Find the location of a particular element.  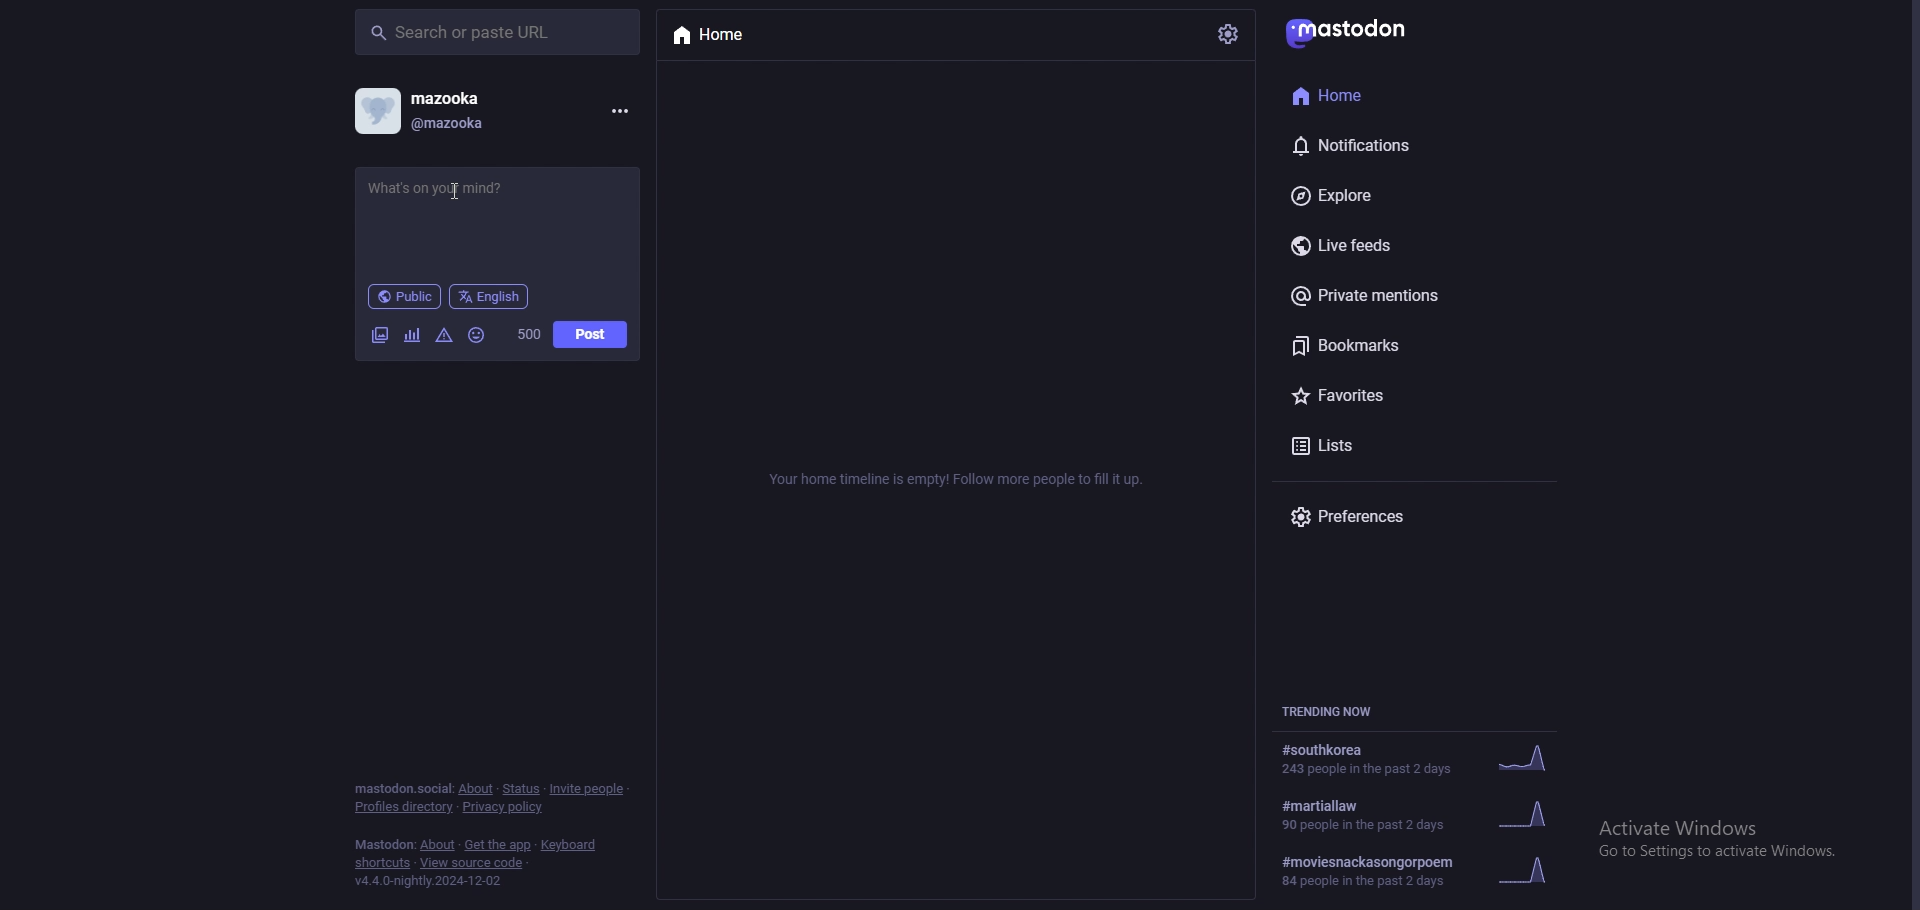

preferences is located at coordinates (1398, 517).